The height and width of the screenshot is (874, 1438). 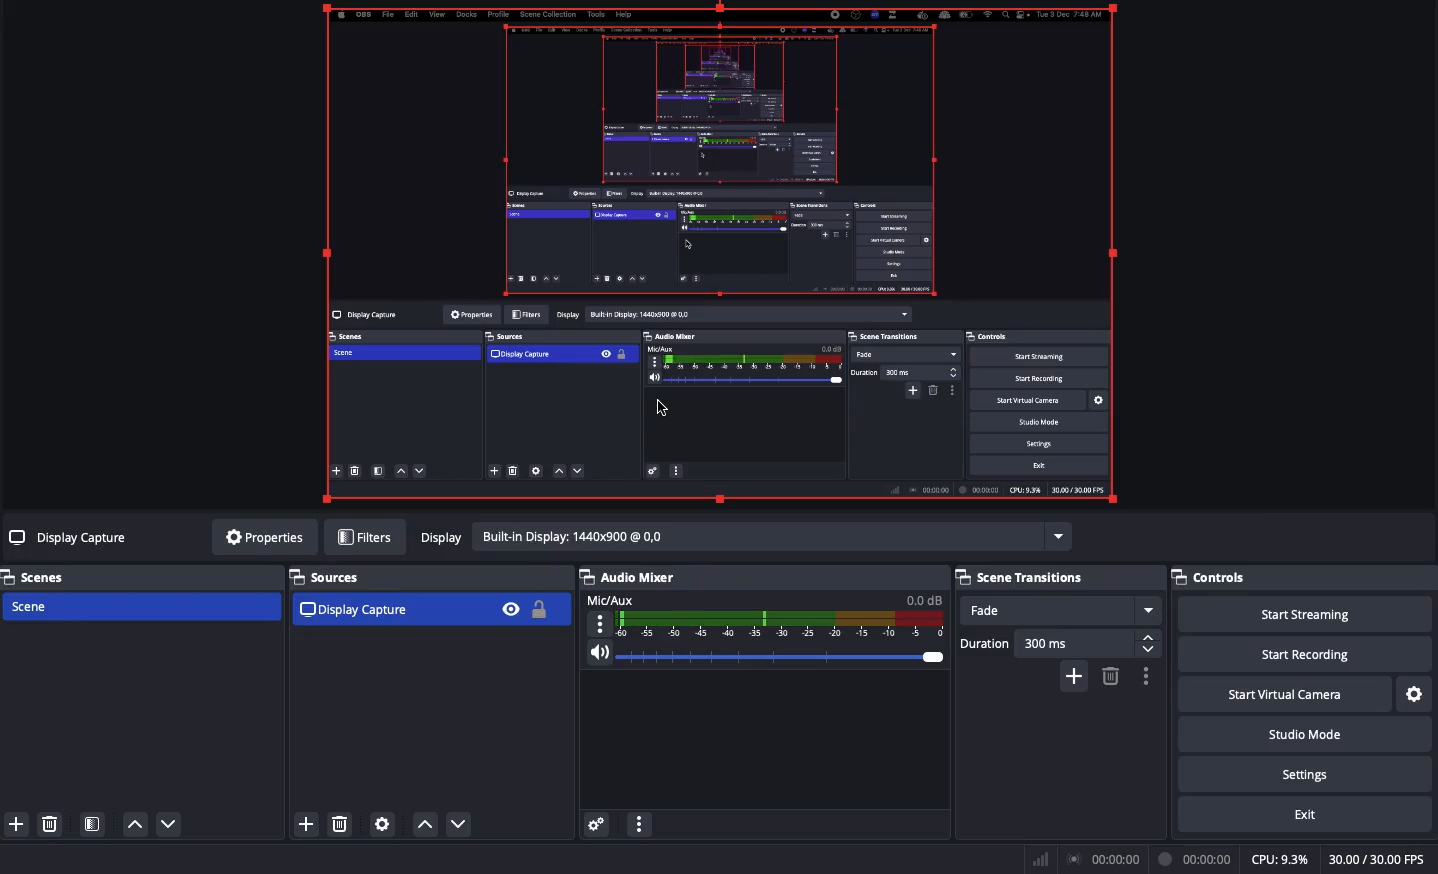 I want to click on Audio mixer menu, so click(x=640, y=822).